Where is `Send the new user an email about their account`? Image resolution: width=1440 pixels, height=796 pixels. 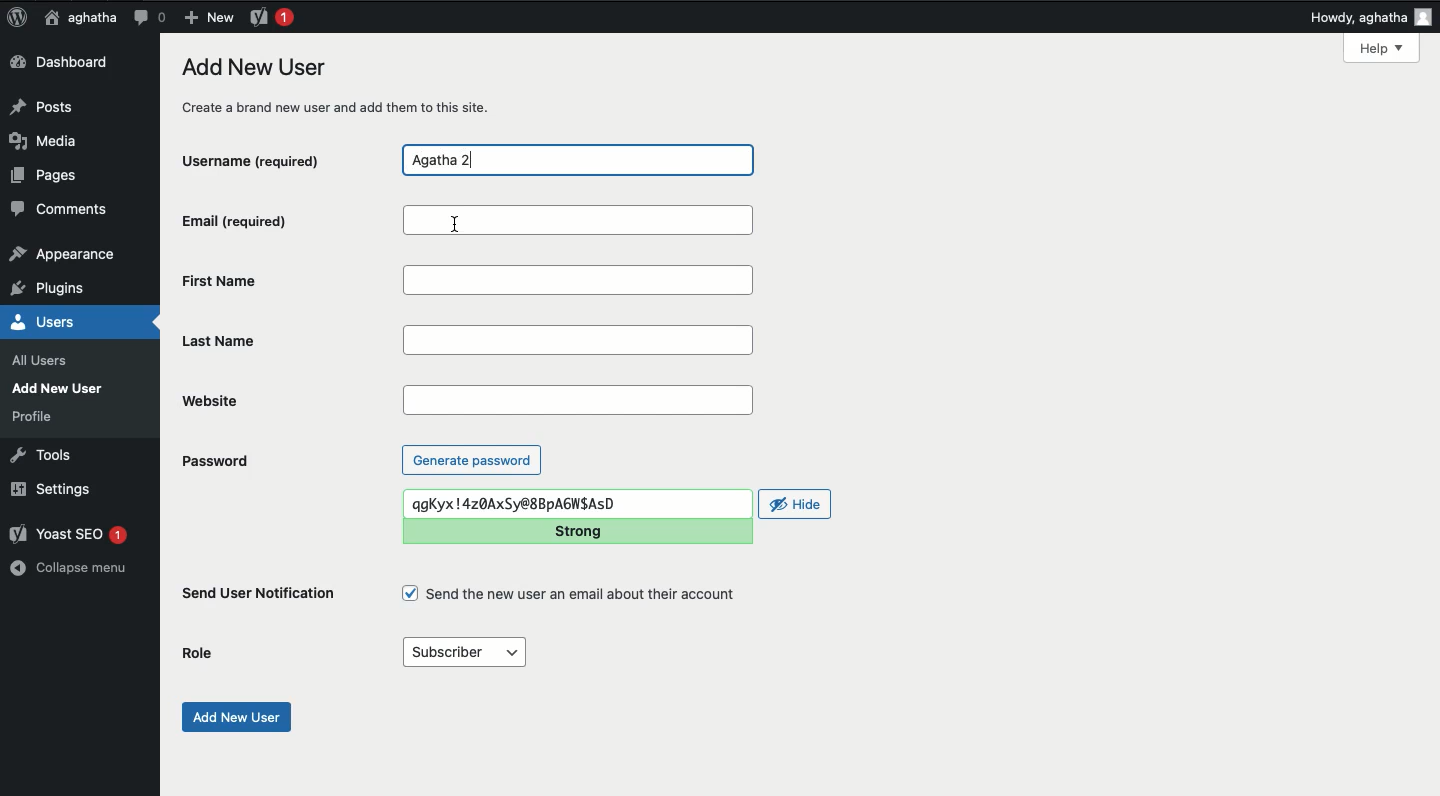
Send the new user an email about their account is located at coordinates (572, 594).